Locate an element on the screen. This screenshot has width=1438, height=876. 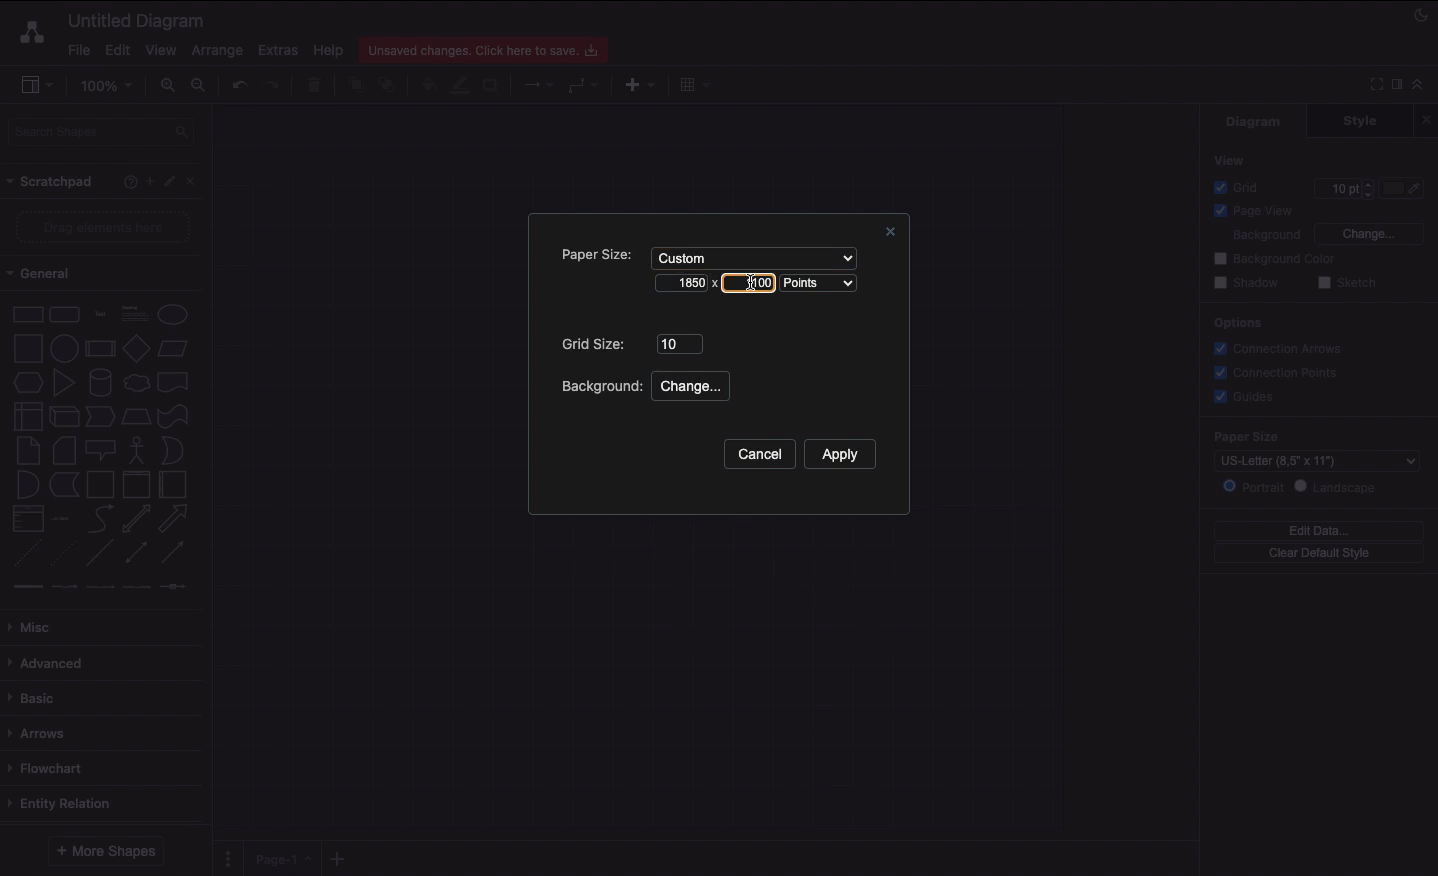
Internal storage is located at coordinates (27, 415).